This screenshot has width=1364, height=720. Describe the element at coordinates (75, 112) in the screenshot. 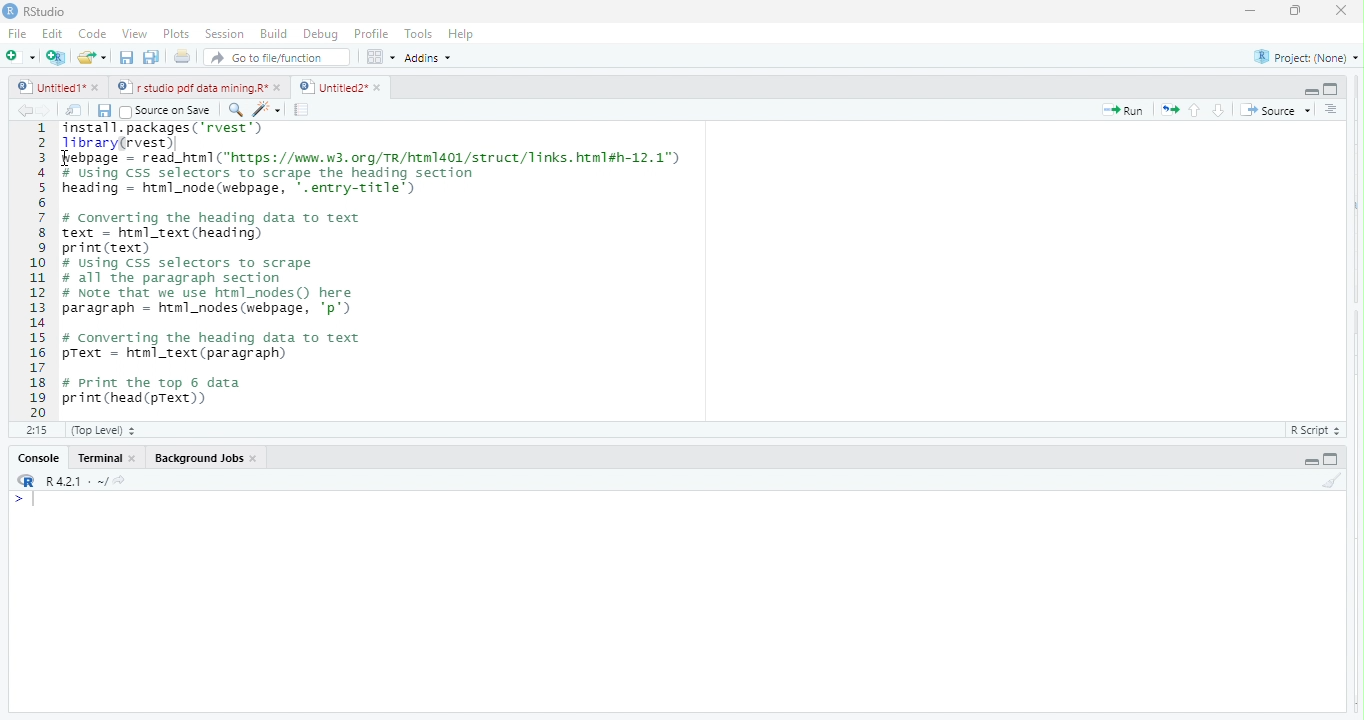

I see `show in new window` at that location.